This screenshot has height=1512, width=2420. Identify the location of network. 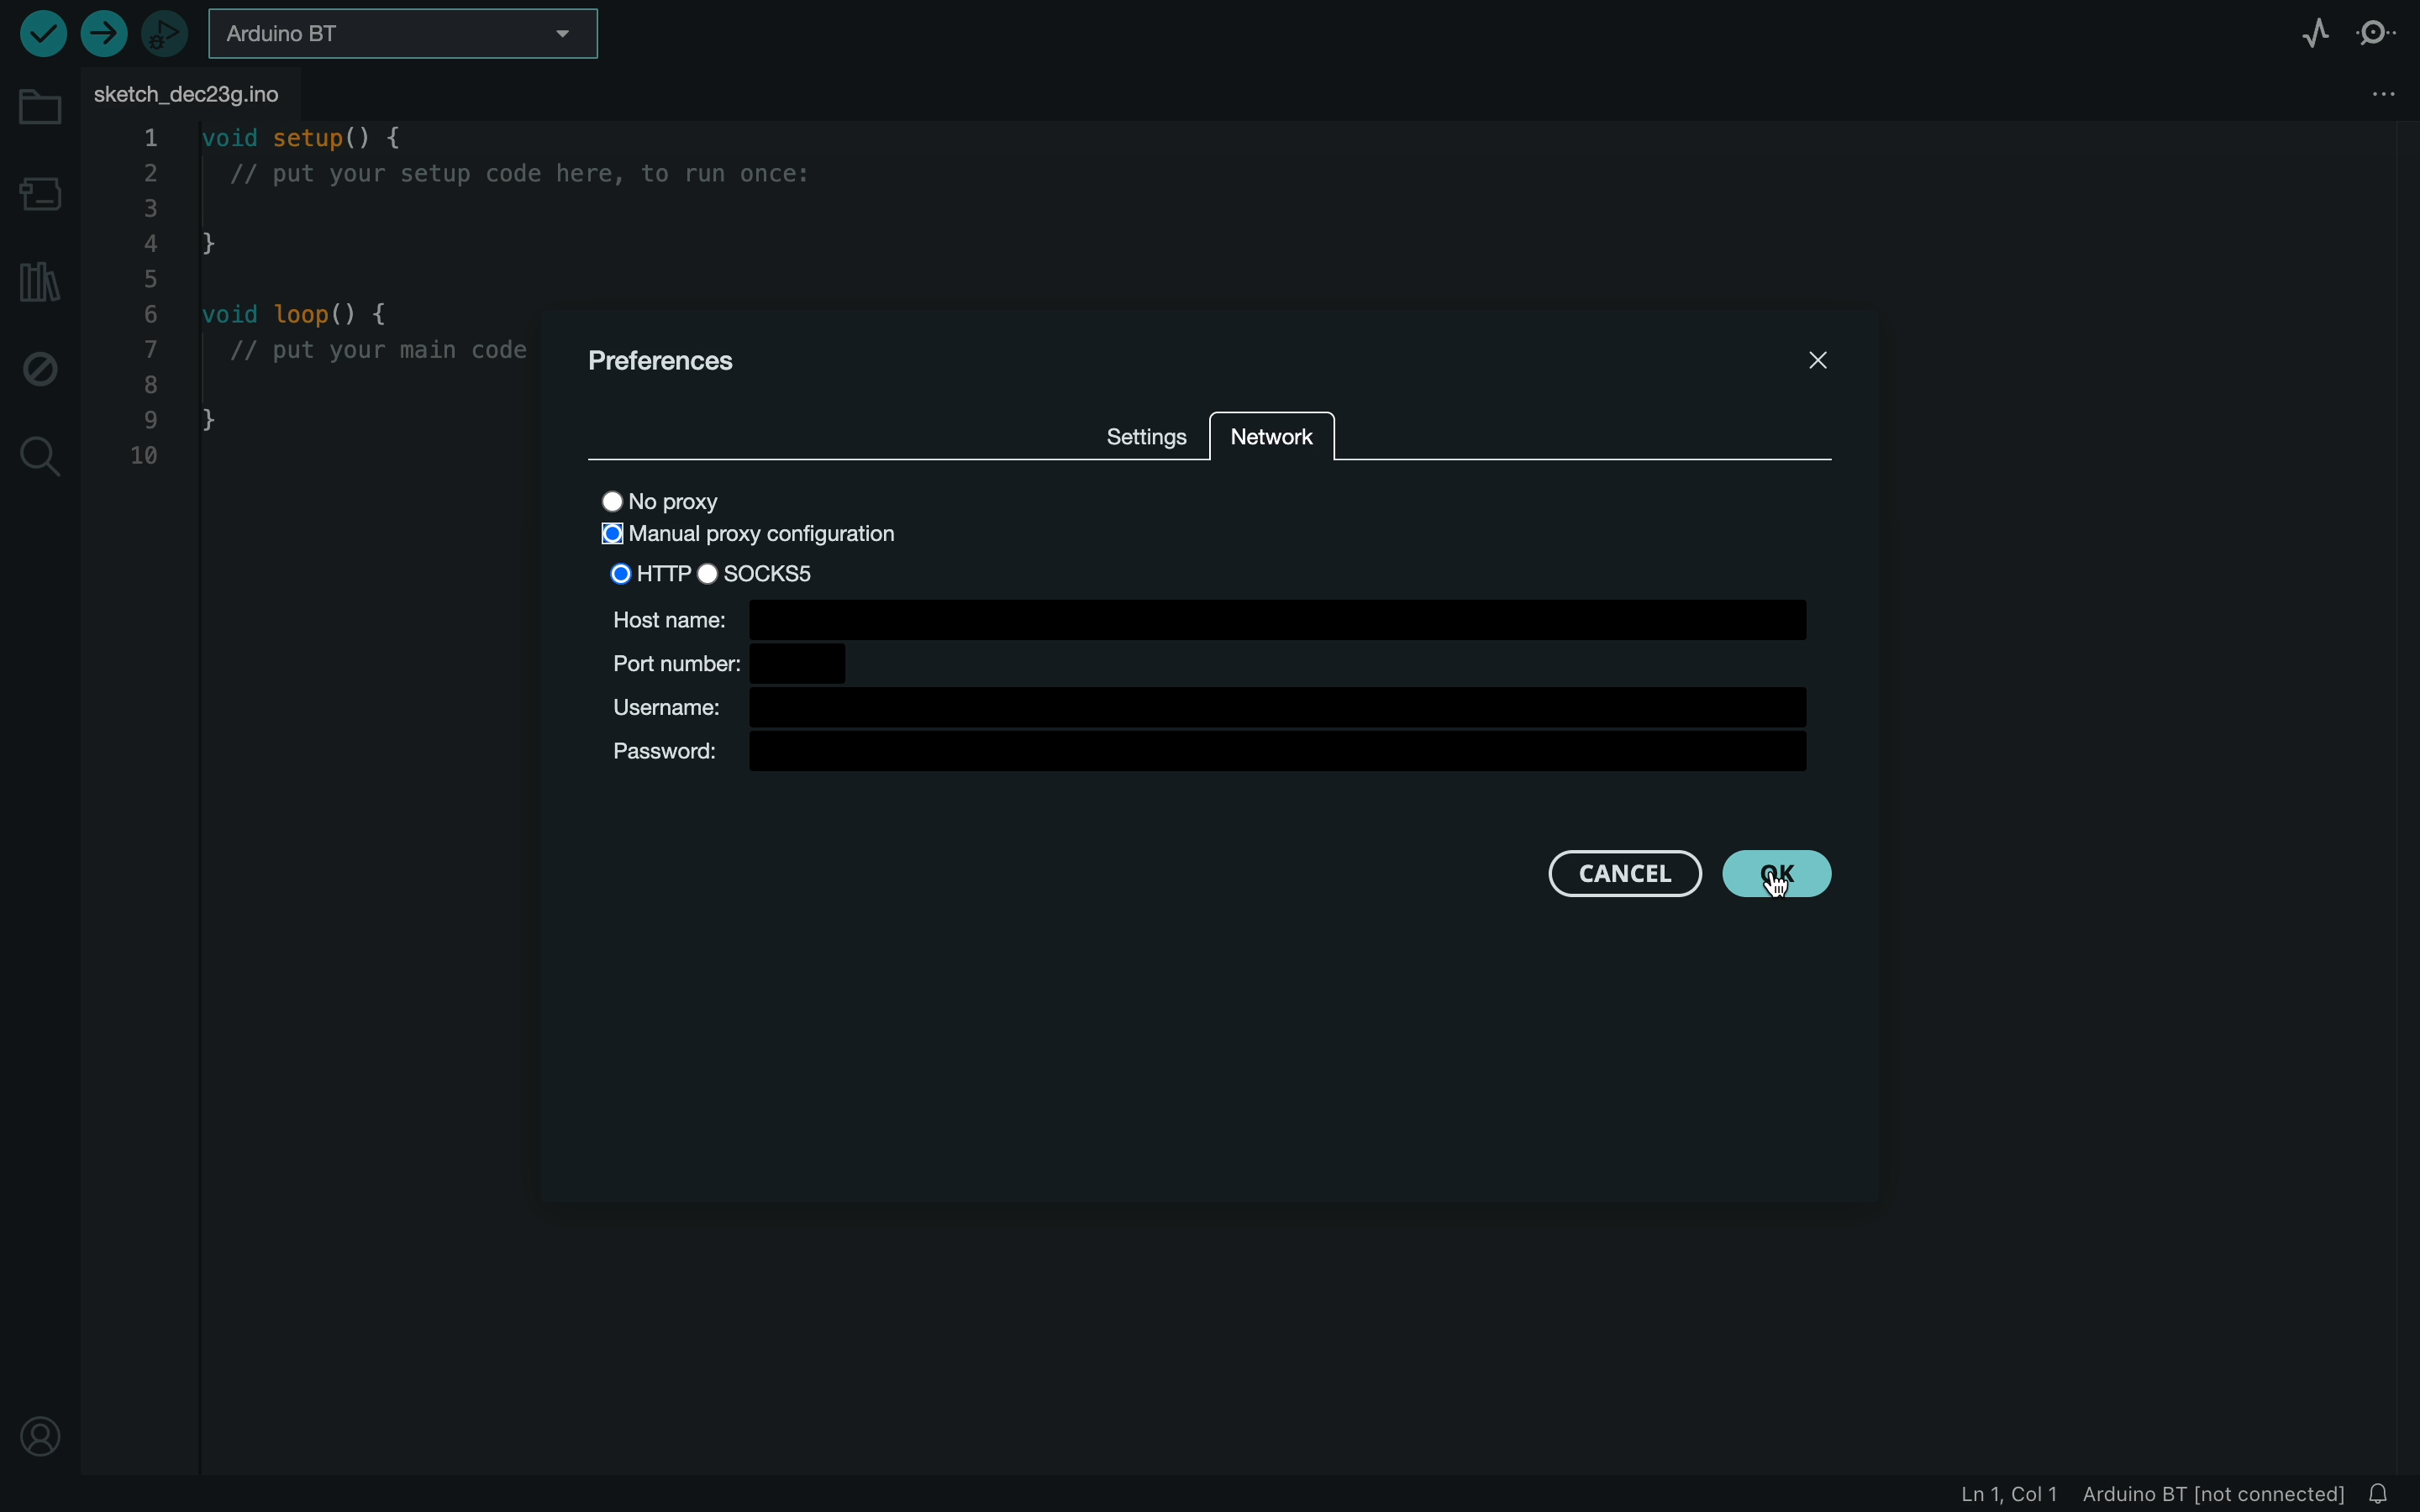
(1280, 442).